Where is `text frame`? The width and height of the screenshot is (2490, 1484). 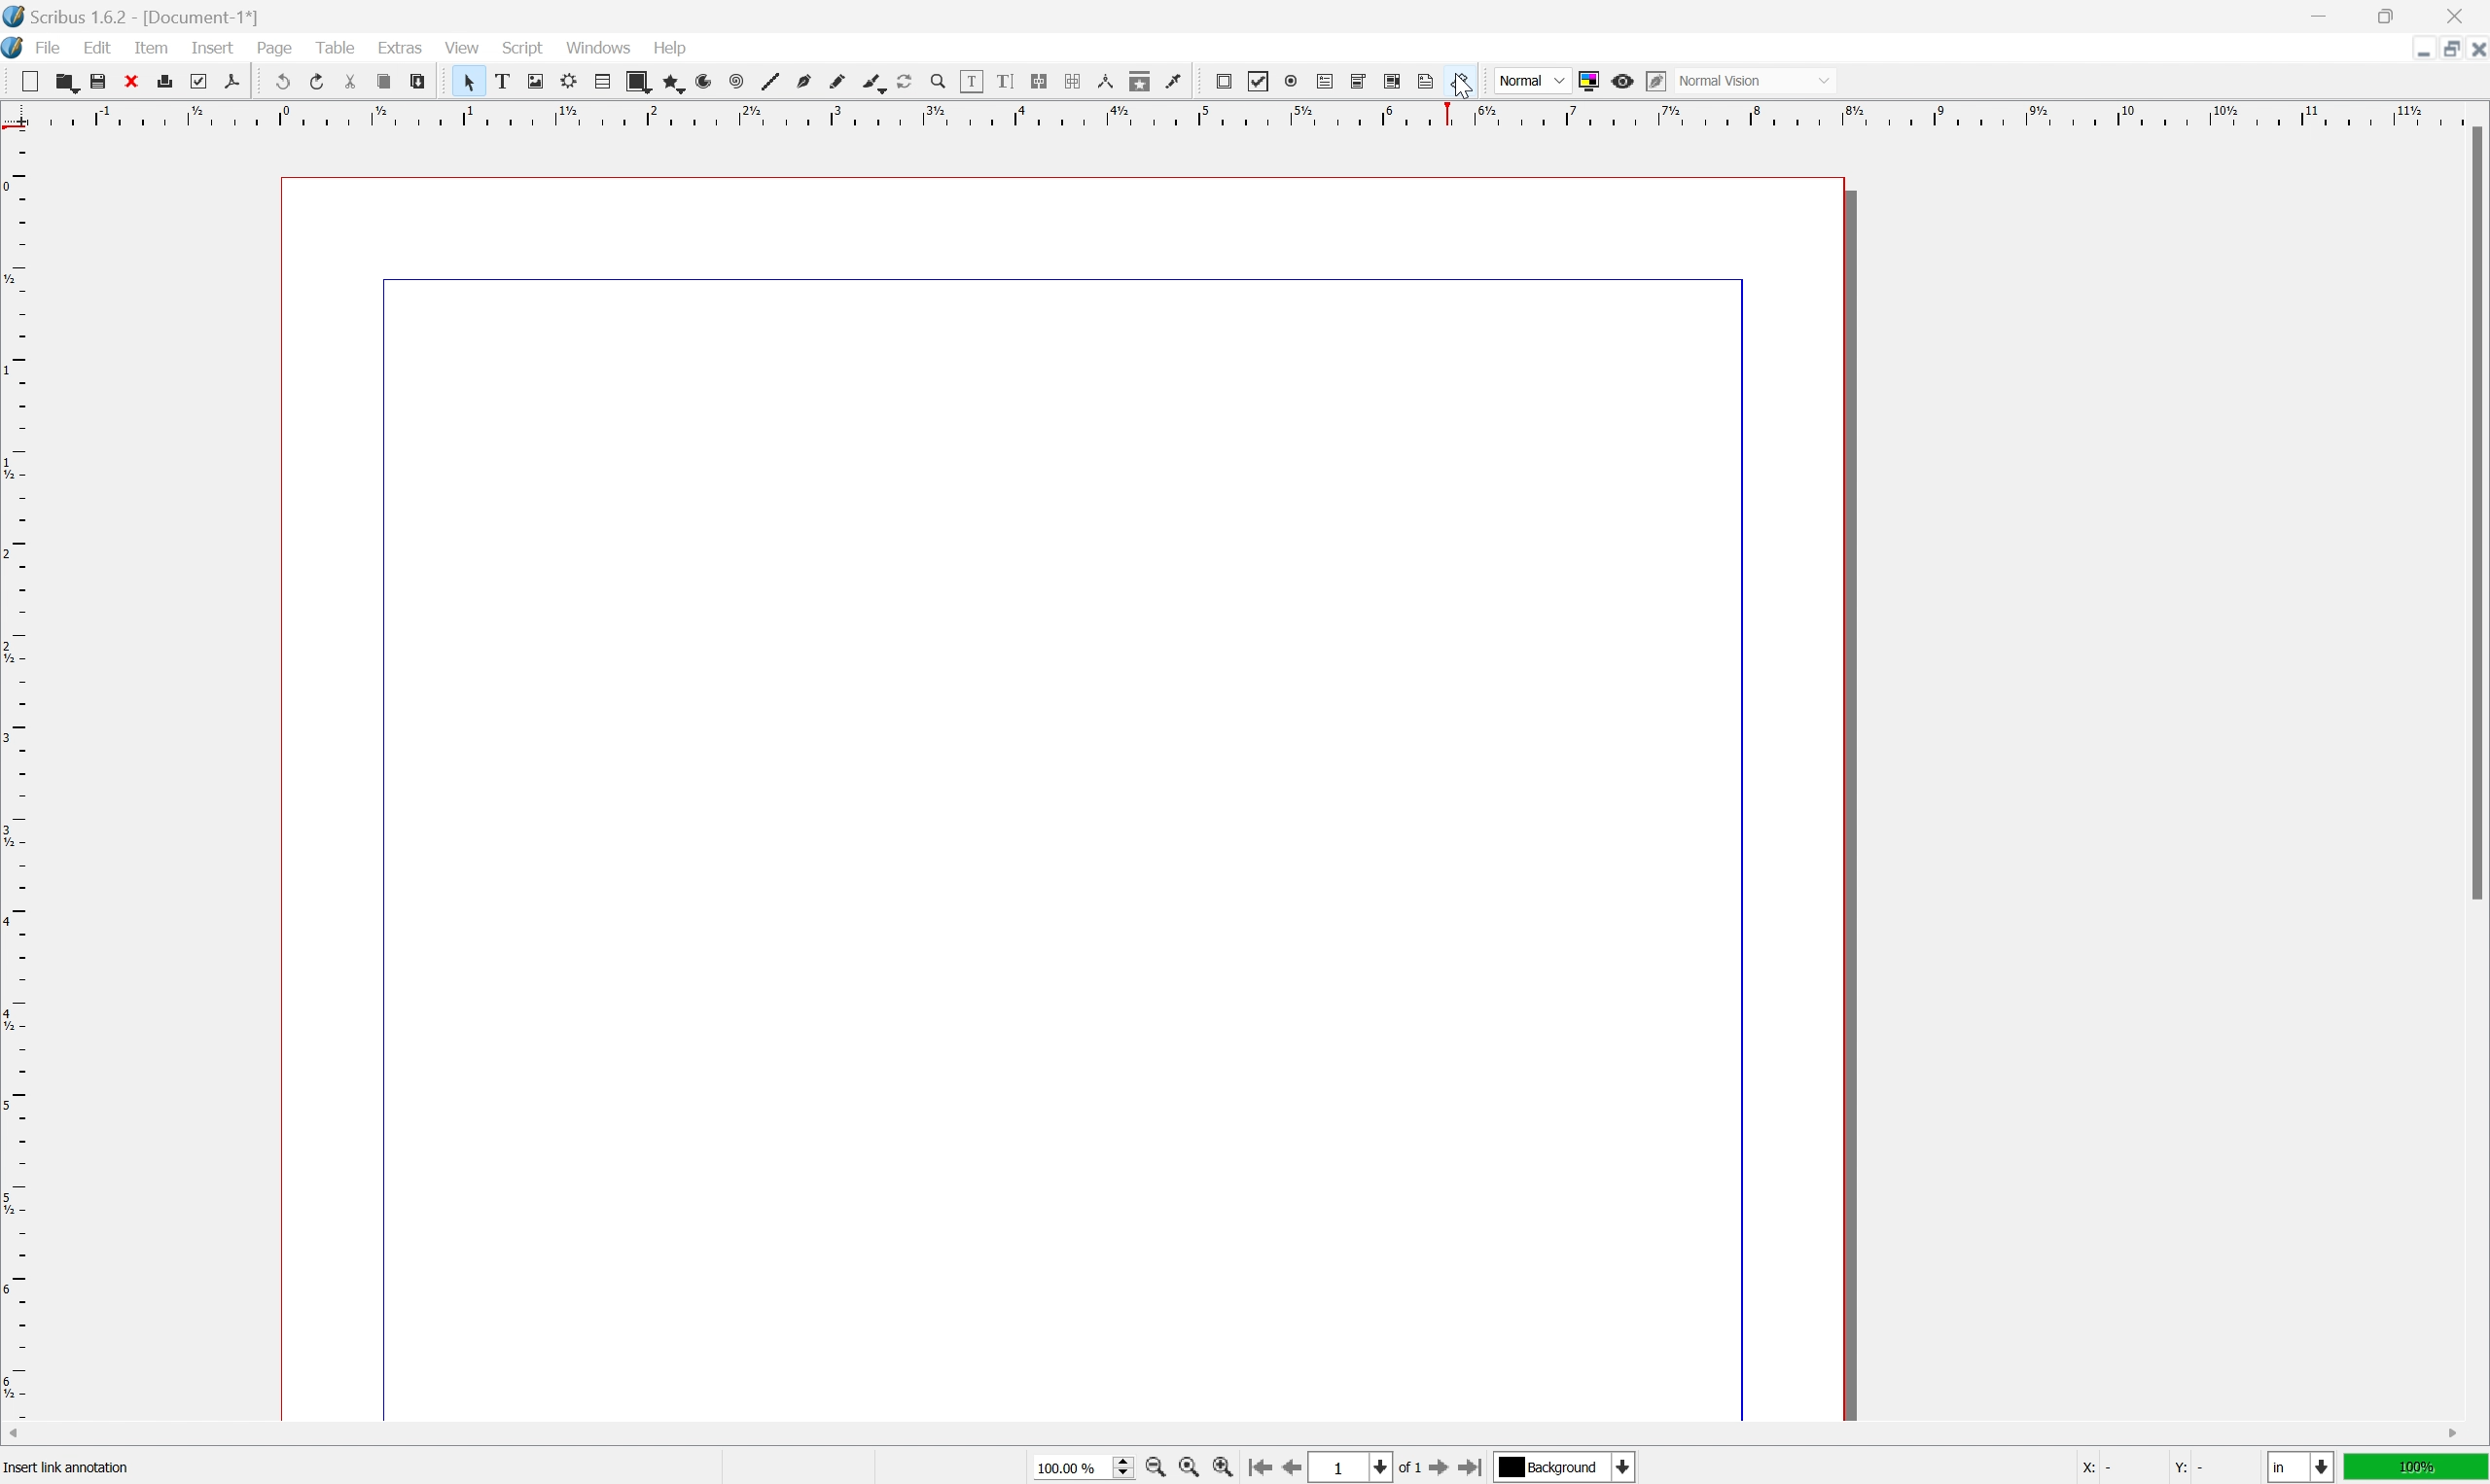
text frame is located at coordinates (501, 81).